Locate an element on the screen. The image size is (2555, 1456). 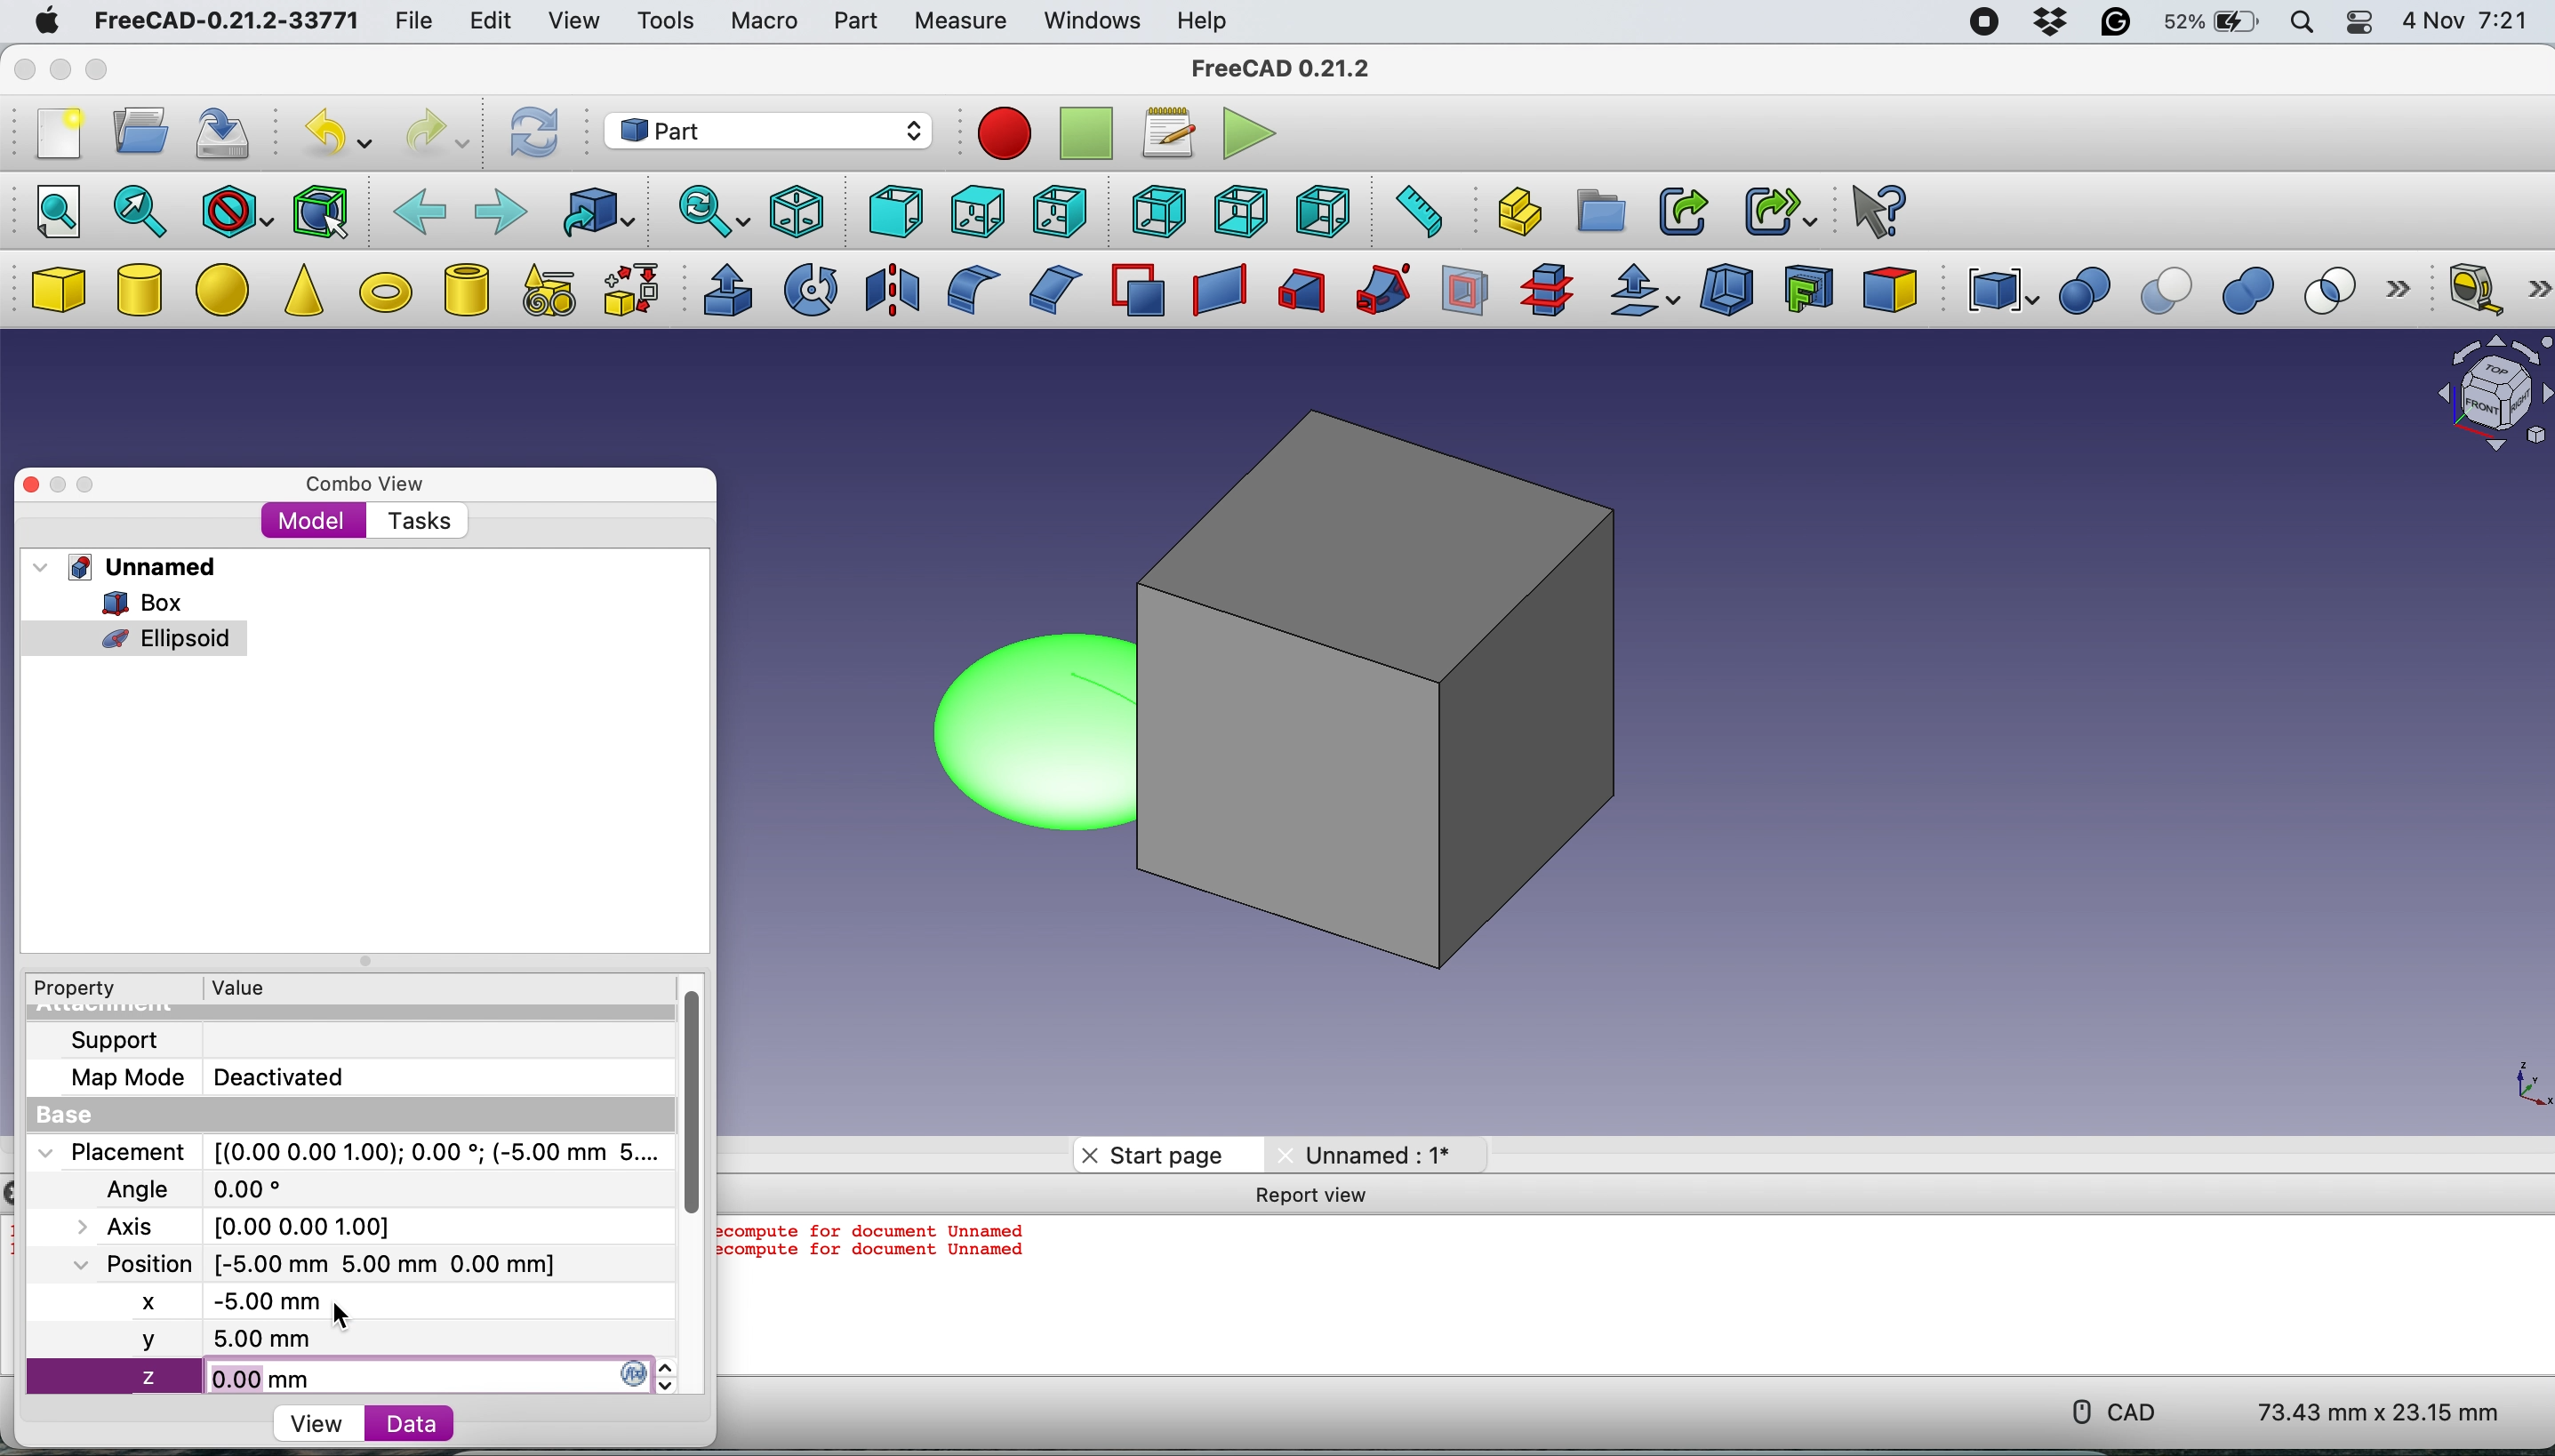
property is located at coordinates (72, 990).